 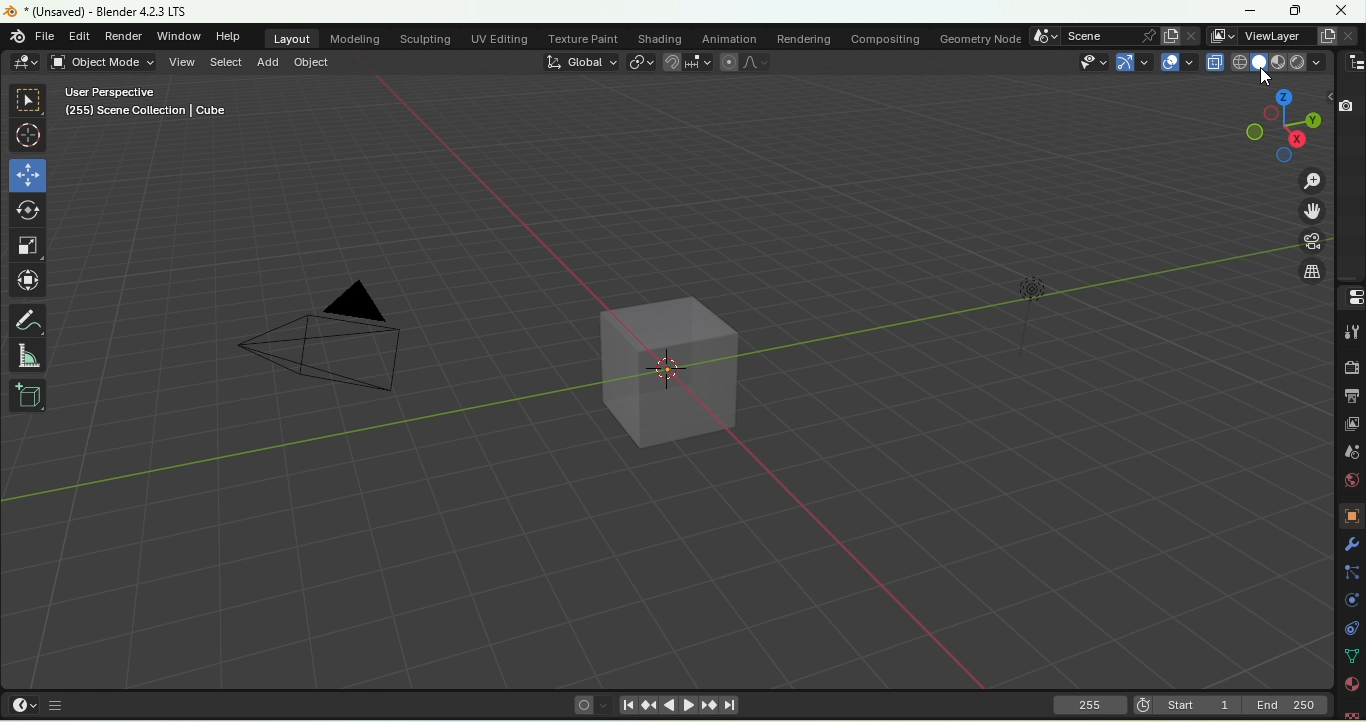 I want to click on Transform pivot point, so click(x=642, y=64).